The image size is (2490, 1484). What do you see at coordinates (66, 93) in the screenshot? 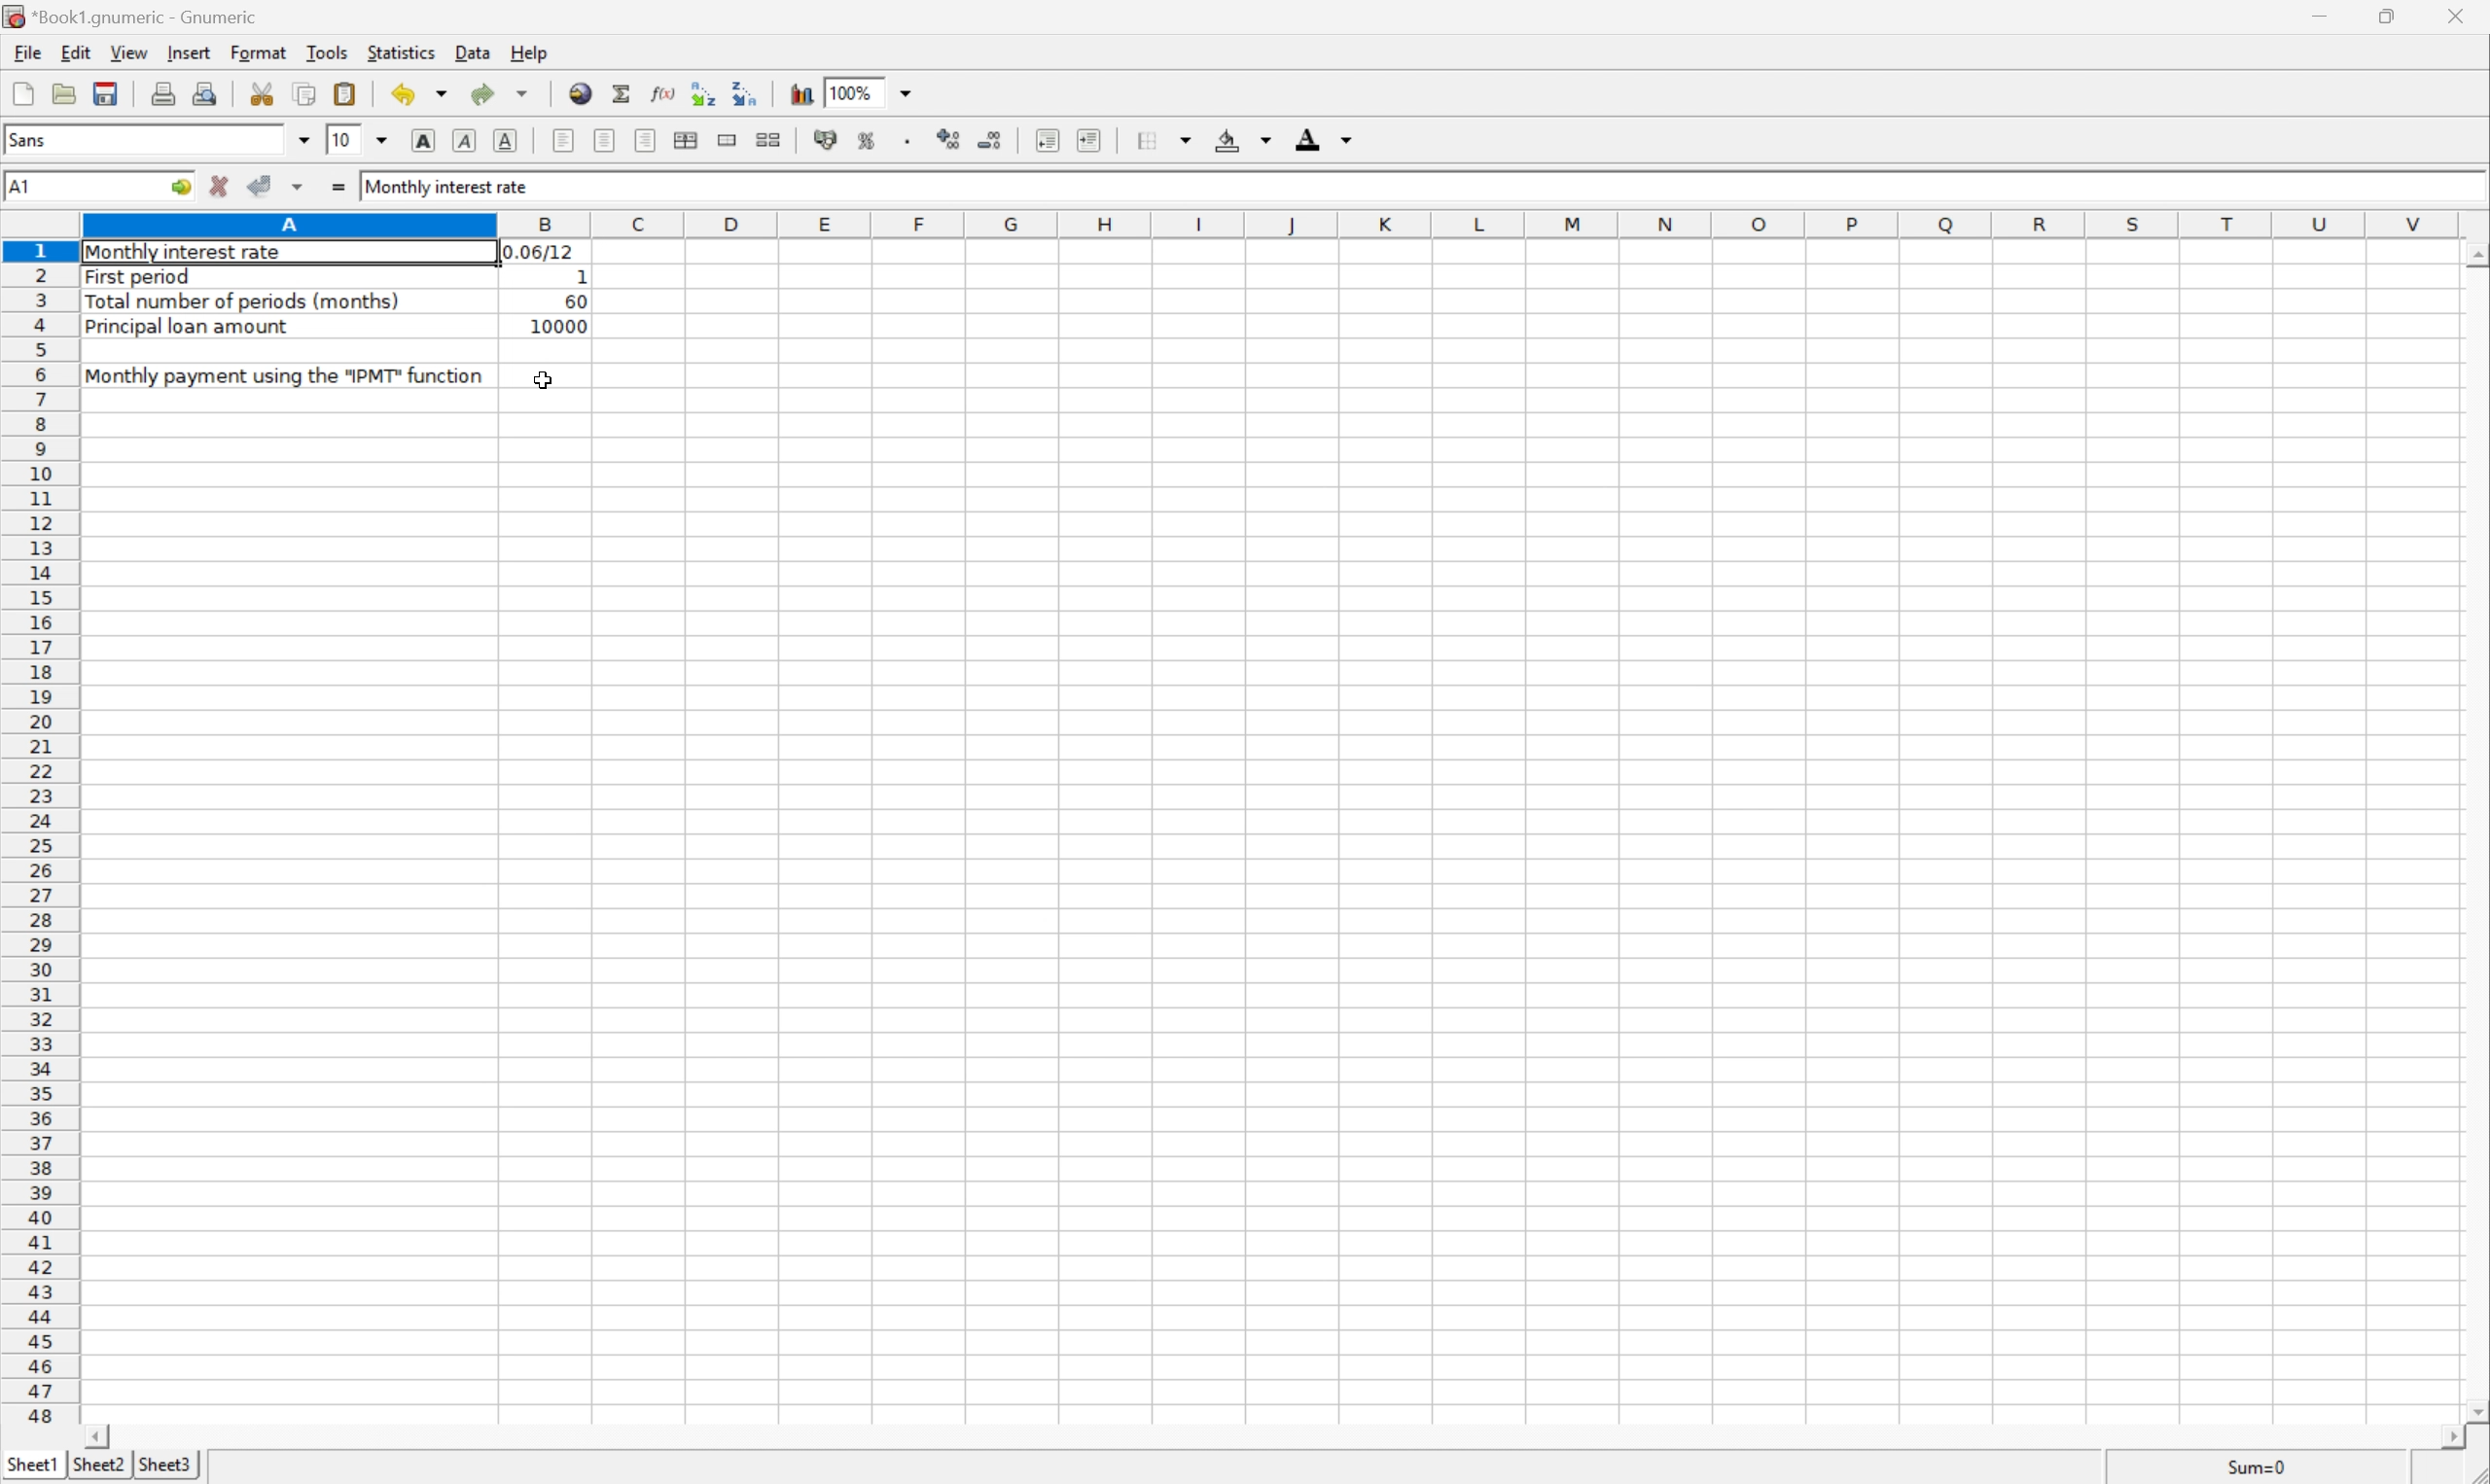
I see `Open a file` at bounding box center [66, 93].